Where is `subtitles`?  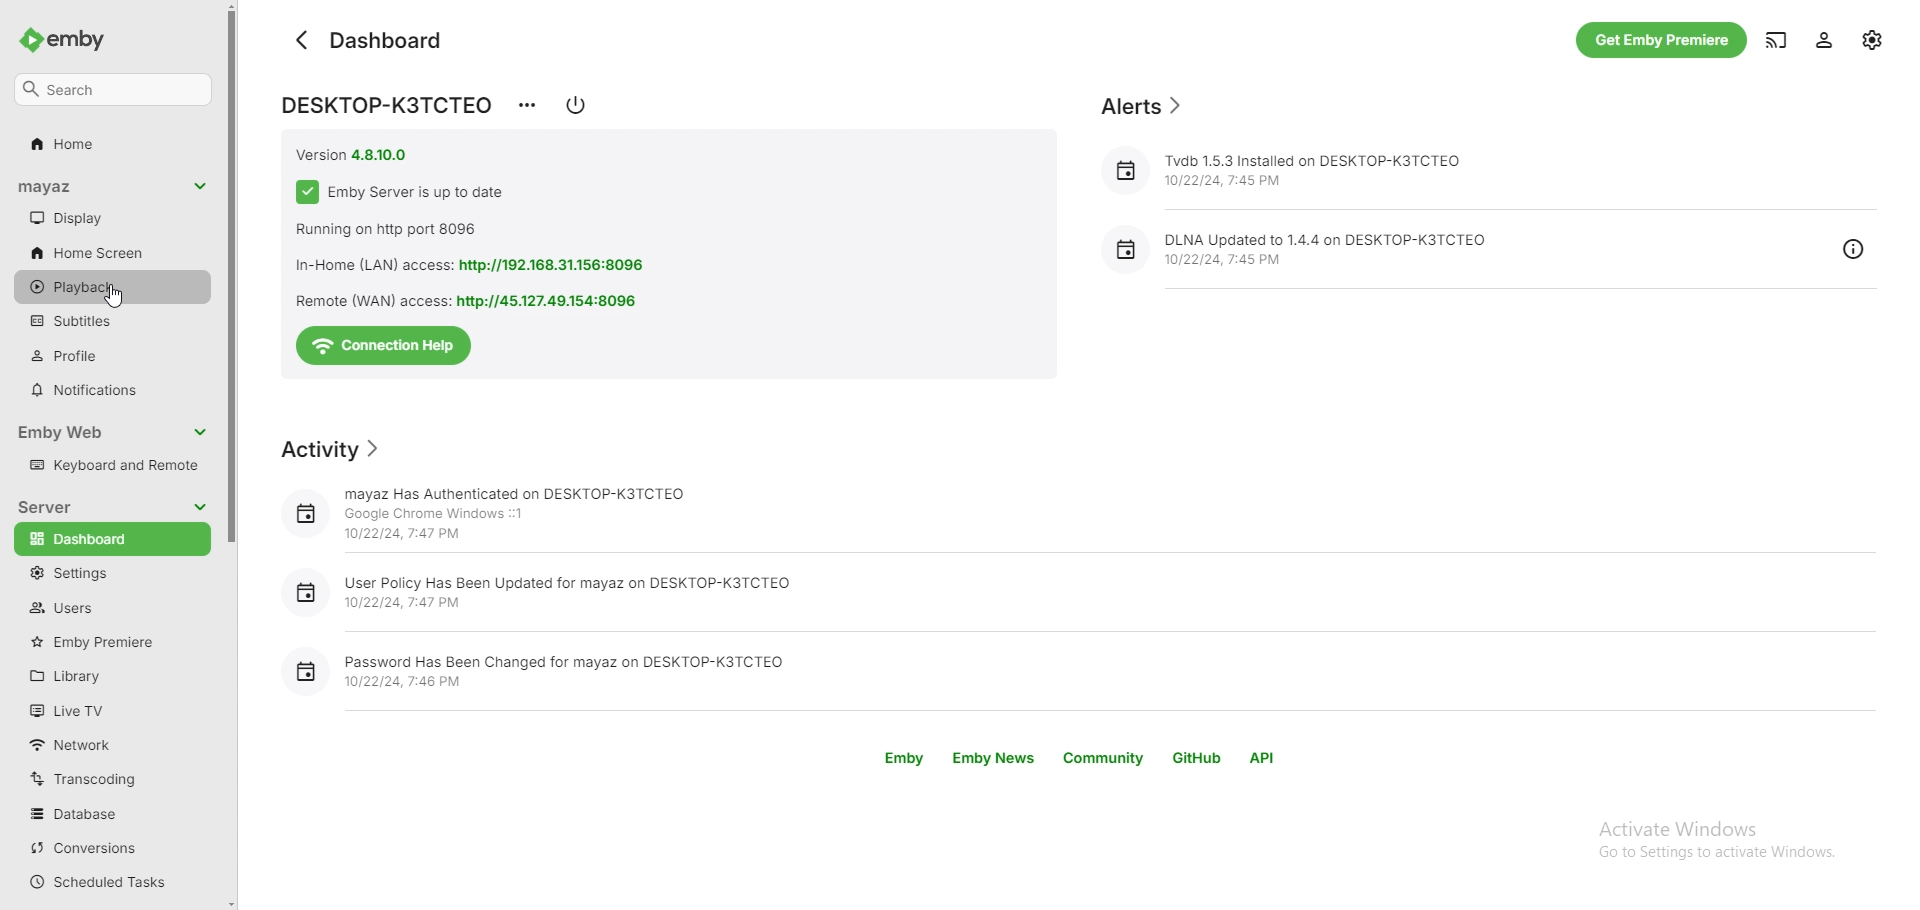 subtitles is located at coordinates (108, 321).